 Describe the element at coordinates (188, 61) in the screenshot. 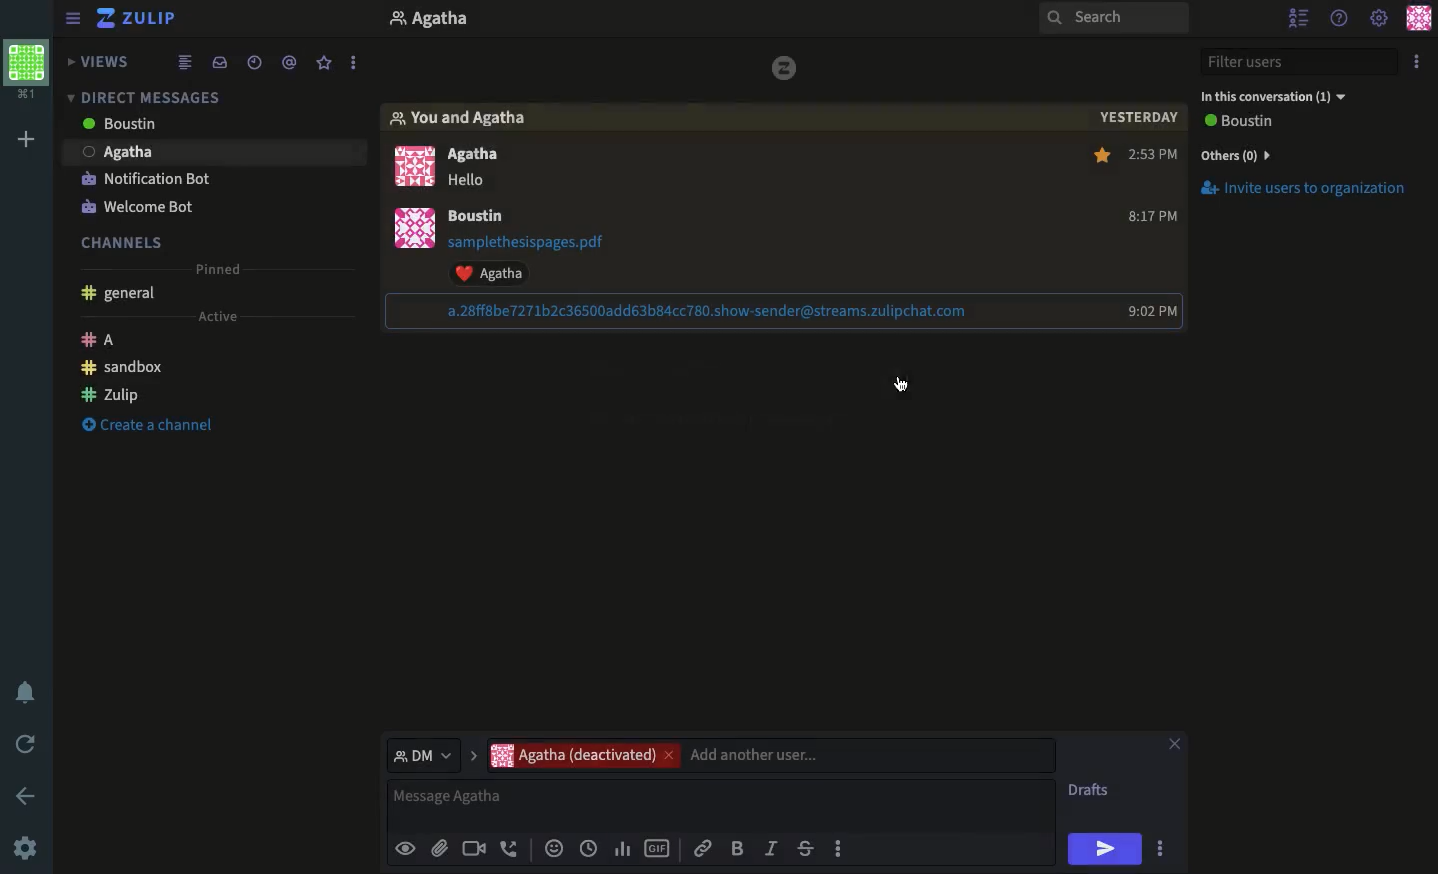

I see `Feed` at that location.